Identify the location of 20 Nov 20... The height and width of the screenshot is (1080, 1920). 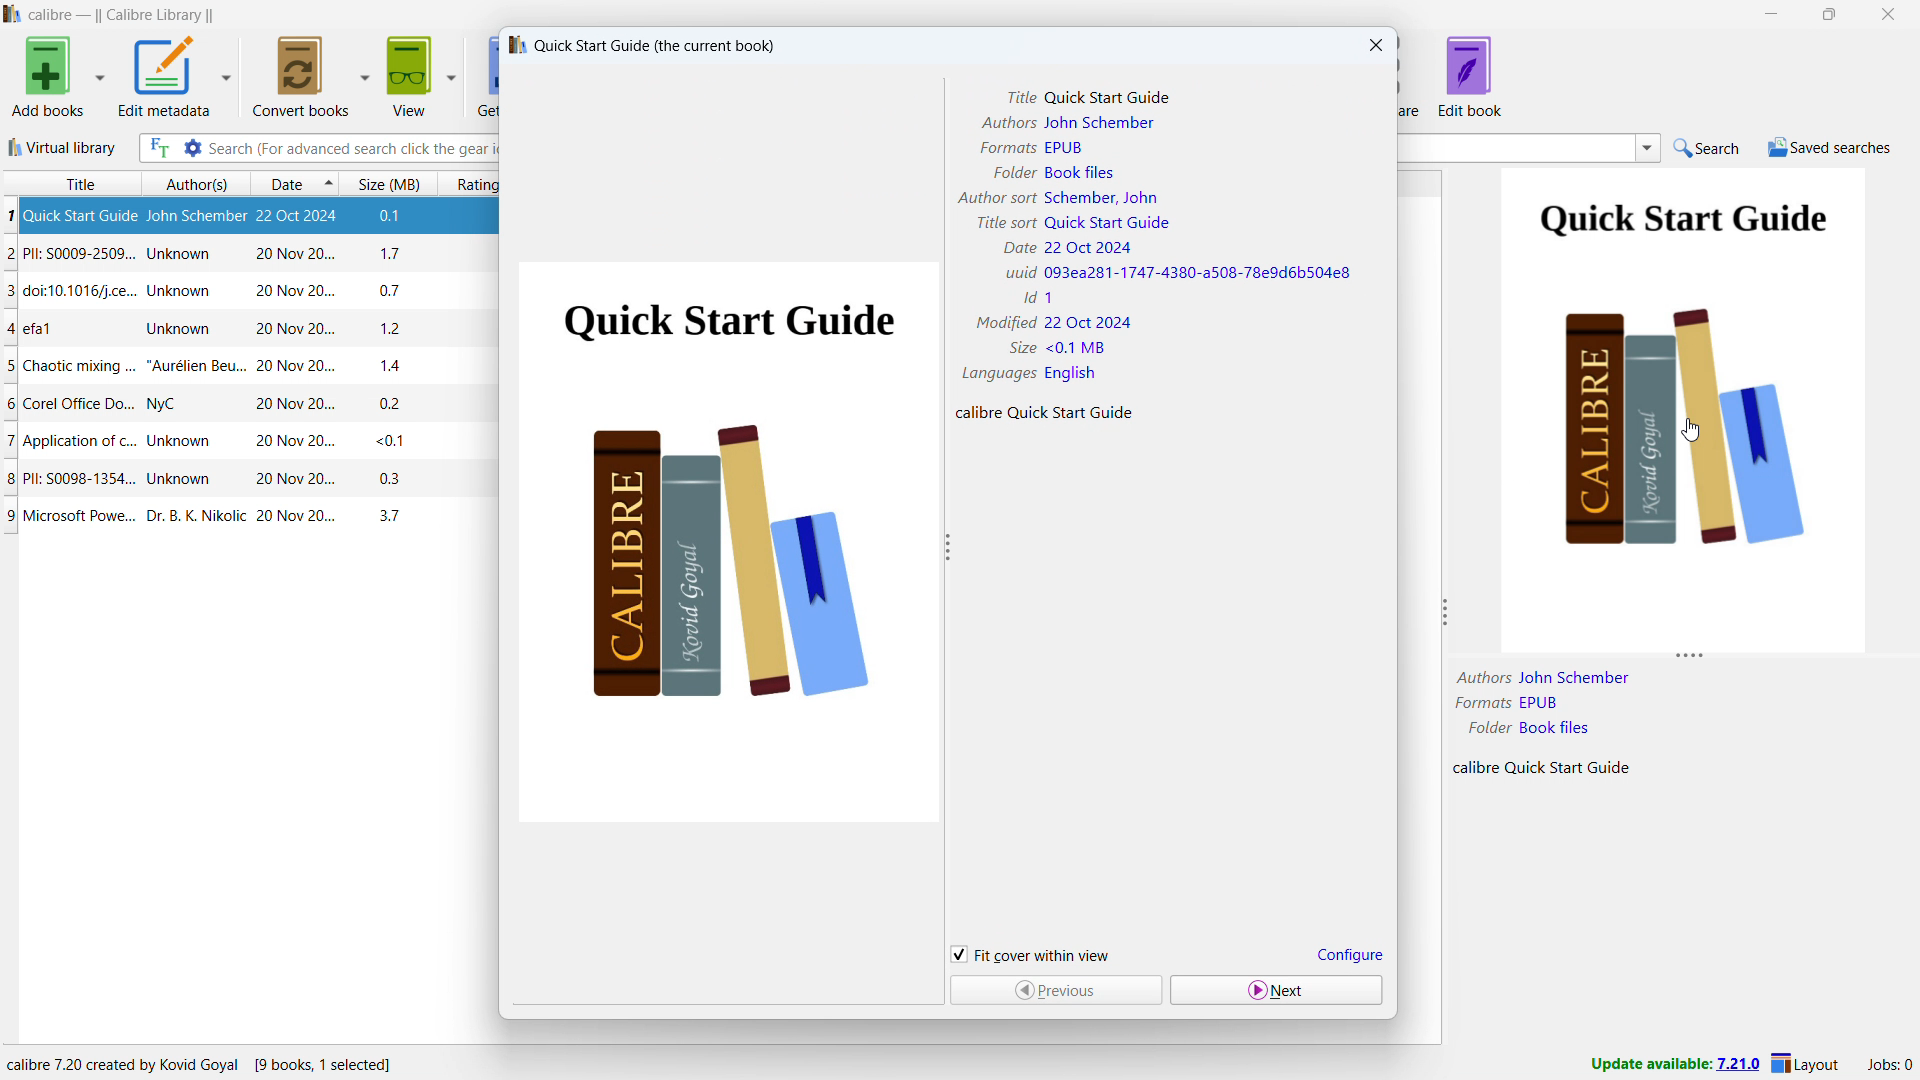
(294, 480).